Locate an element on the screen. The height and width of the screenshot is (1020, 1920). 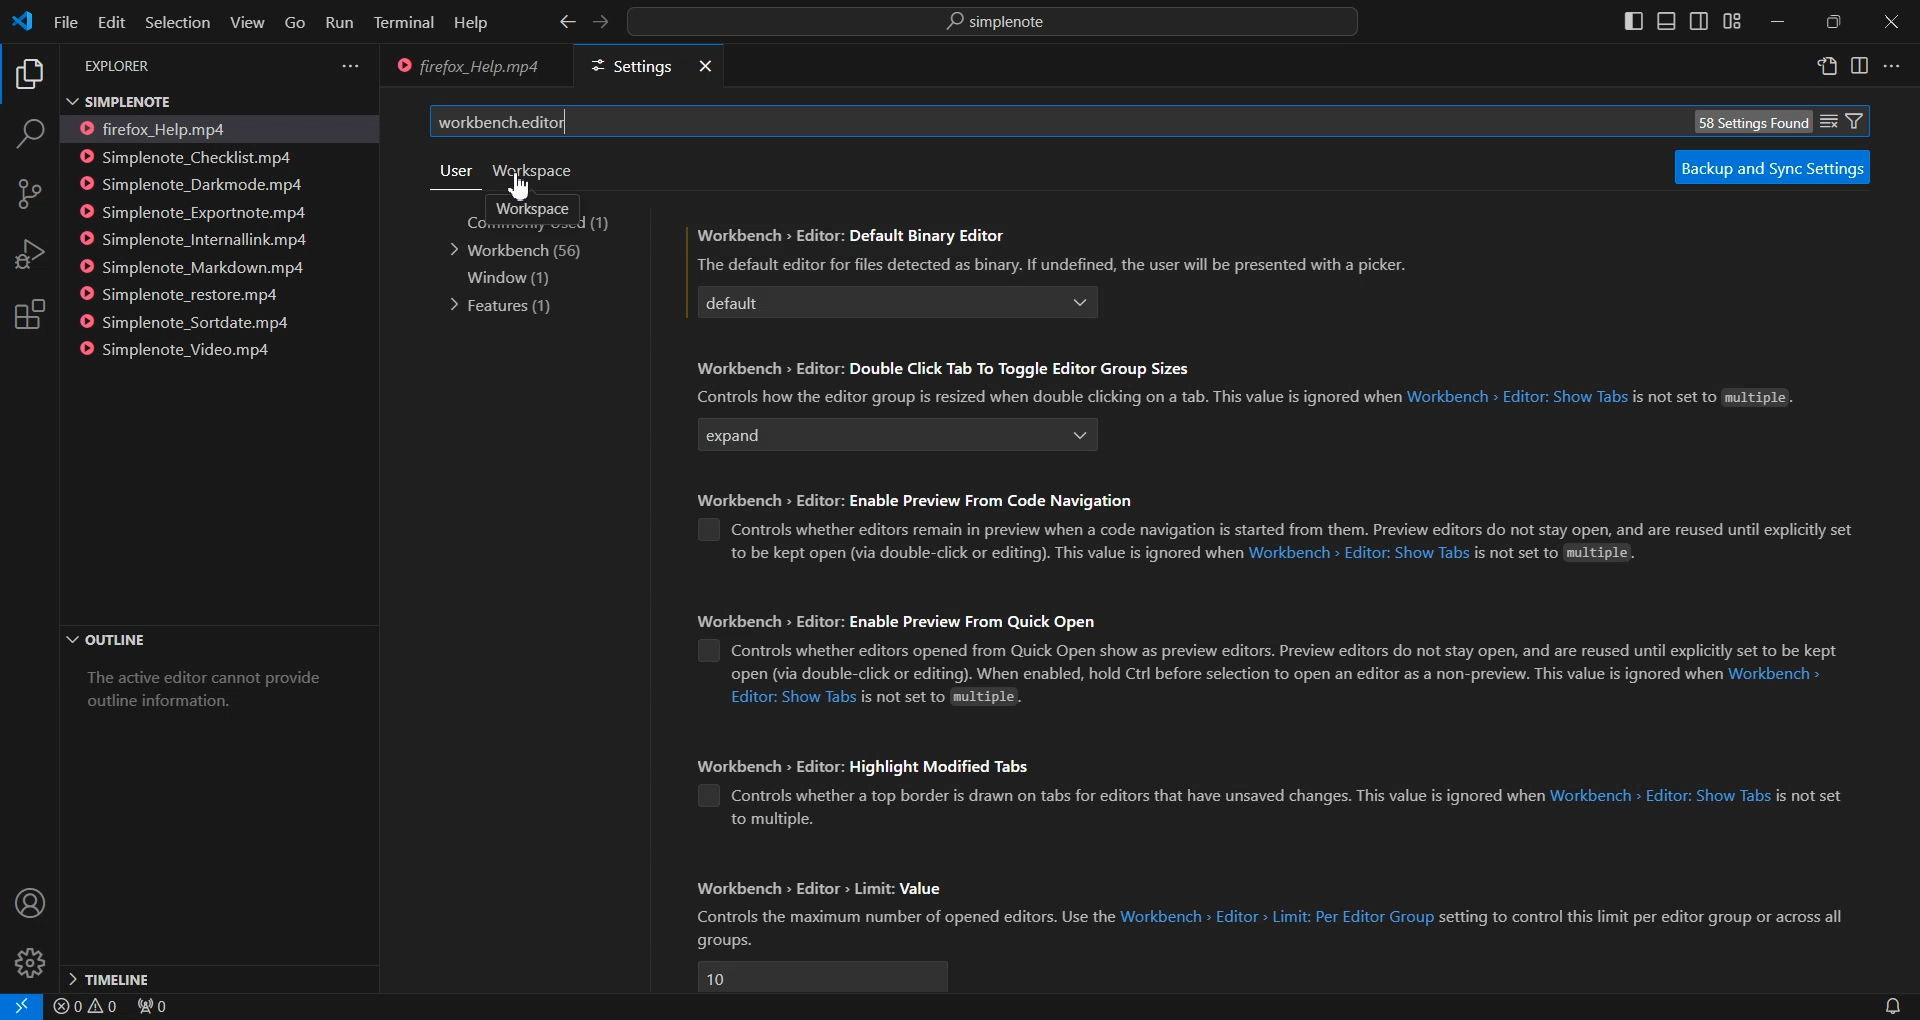
Workspace is located at coordinates (532, 208).